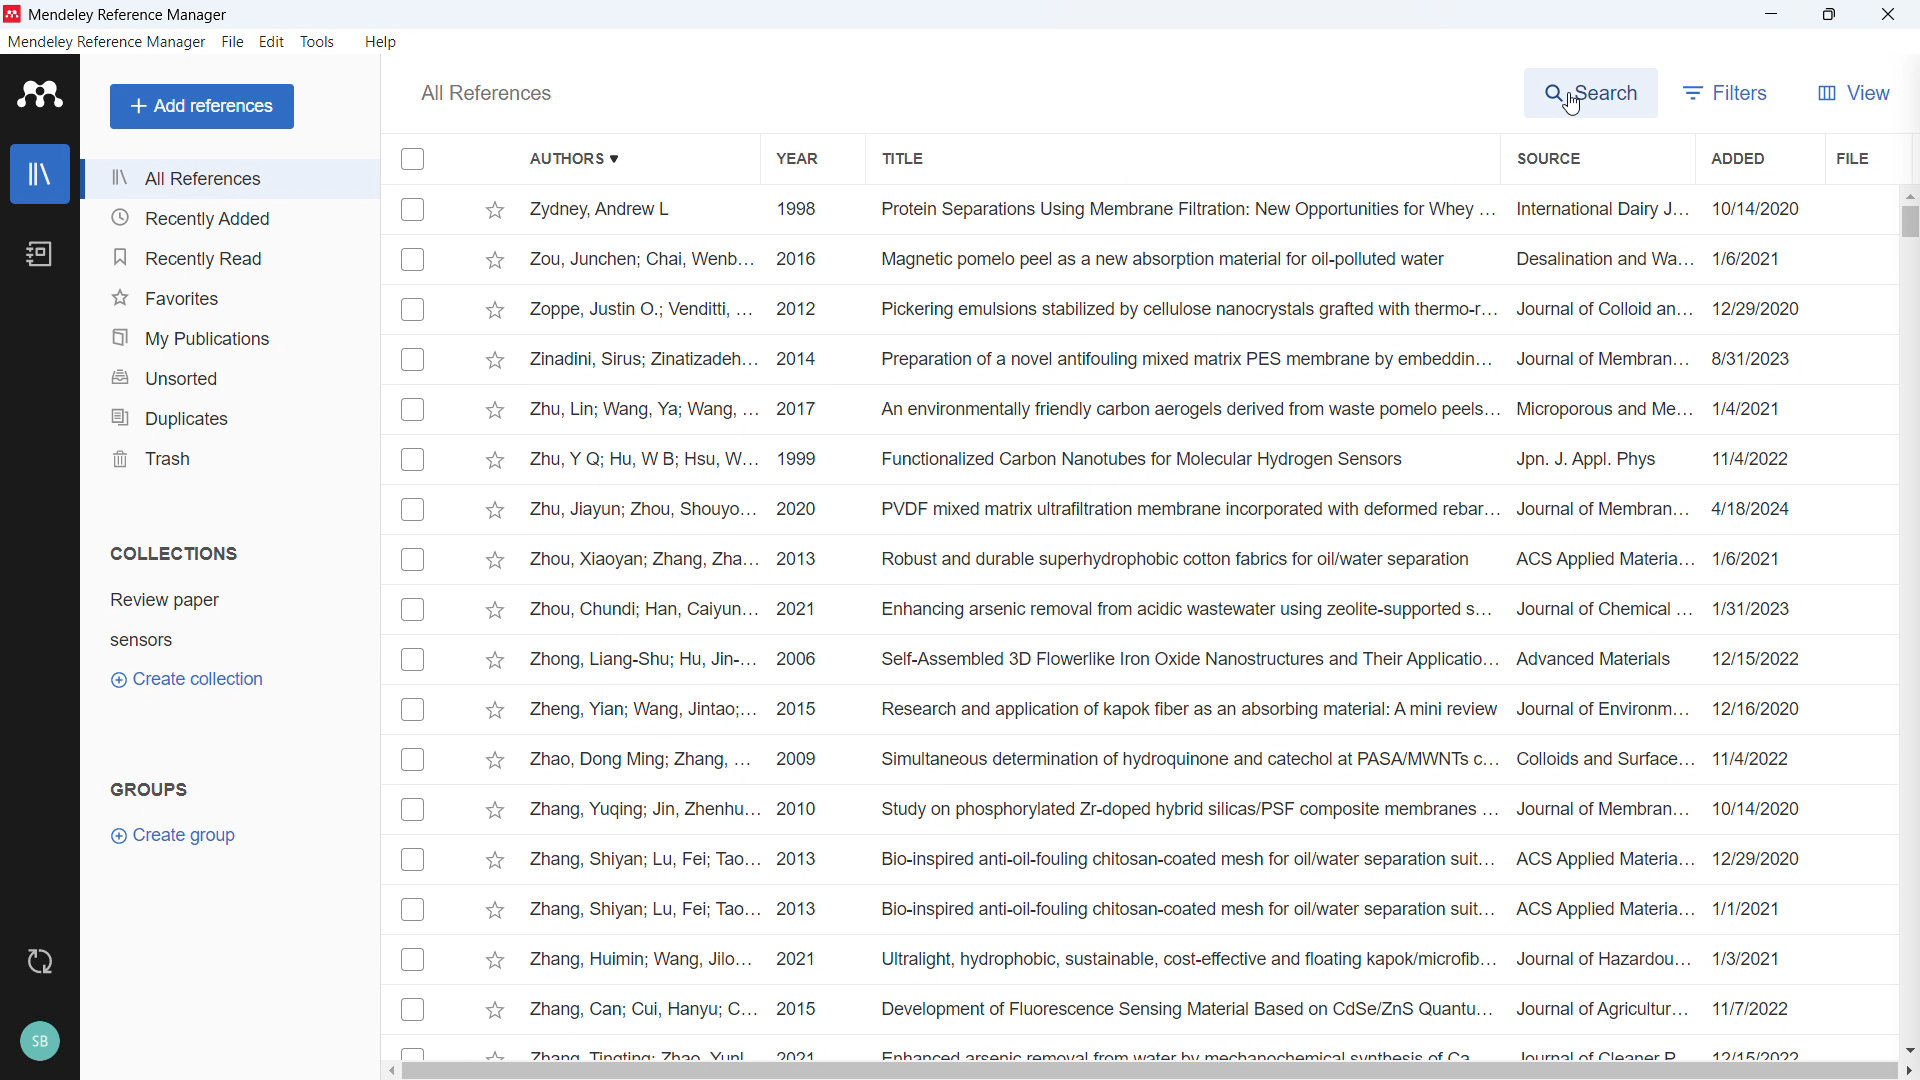 This screenshot has height=1080, width=1920. What do you see at coordinates (495, 628) in the screenshot?
I see `Starmark individual entries ` at bounding box center [495, 628].